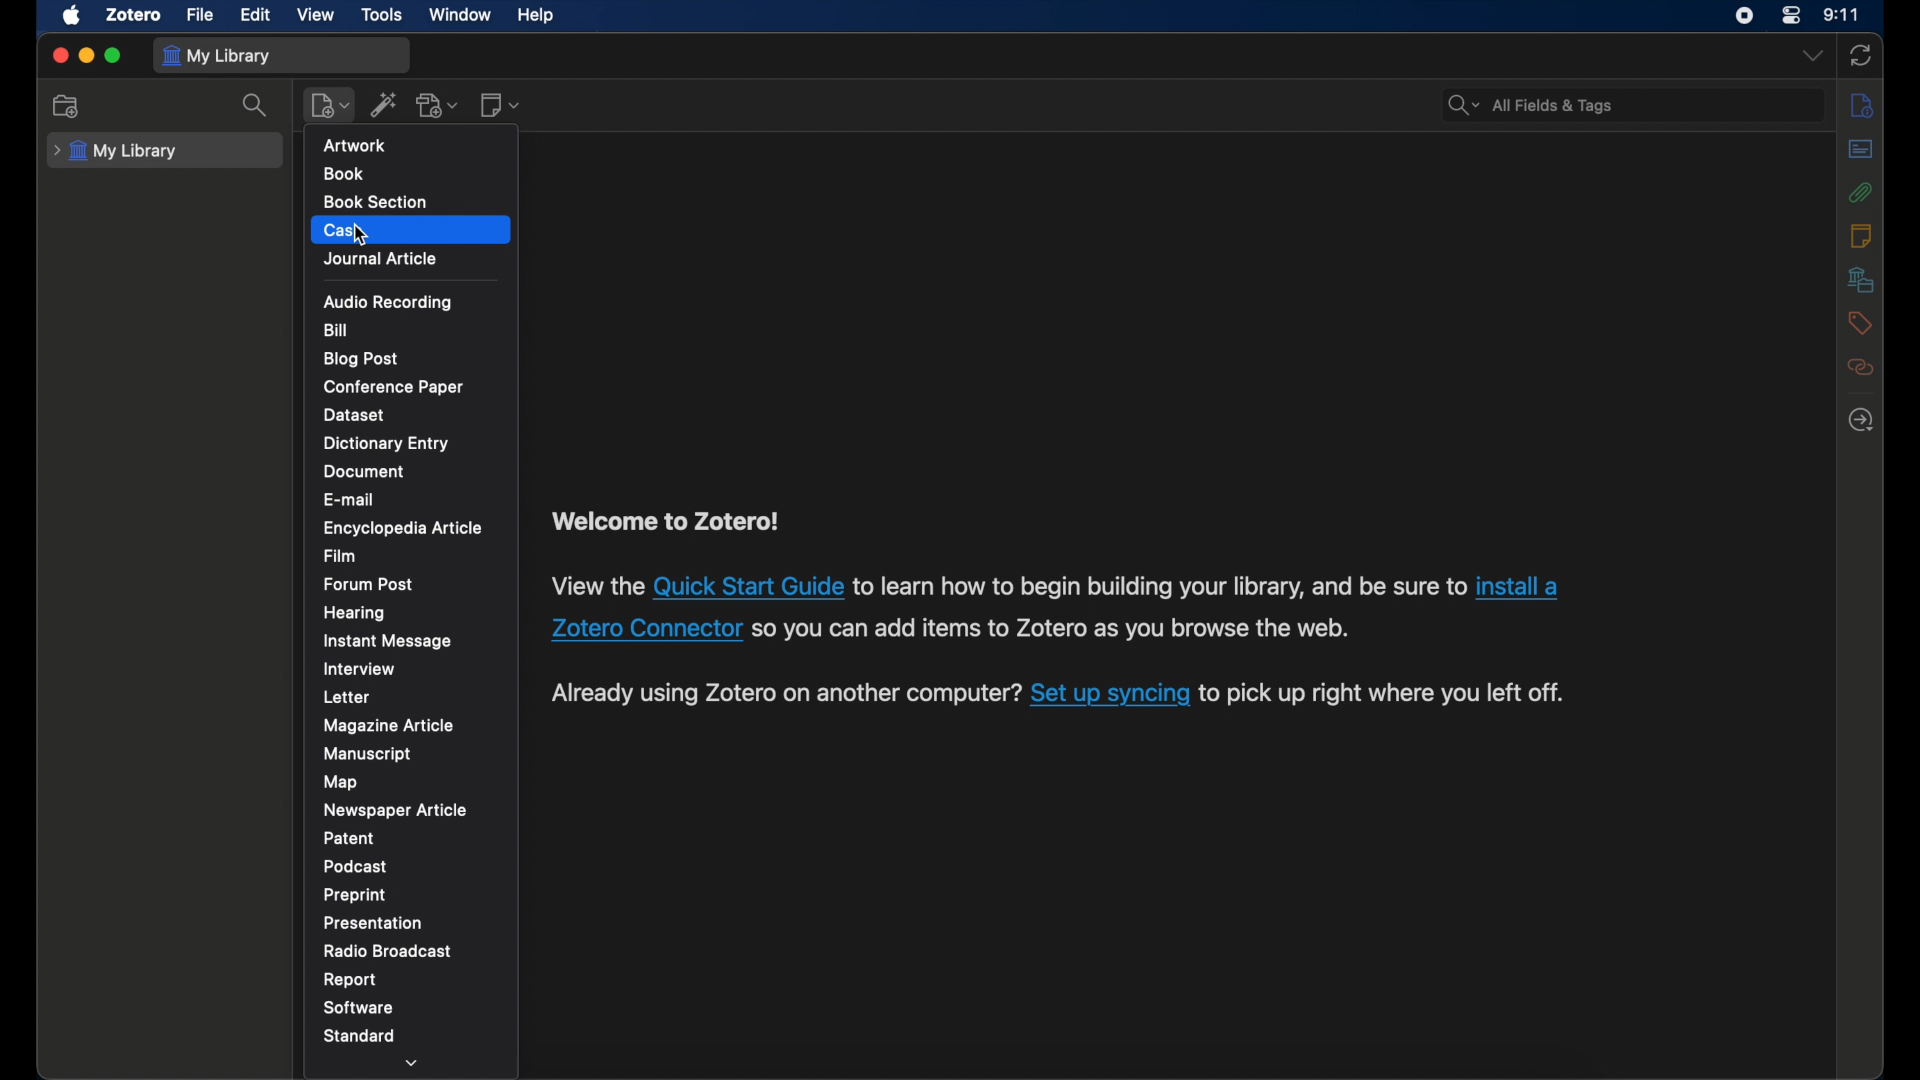 The height and width of the screenshot is (1080, 1920). Describe the element at coordinates (388, 303) in the screenshot. I see `audio recording` at that location.